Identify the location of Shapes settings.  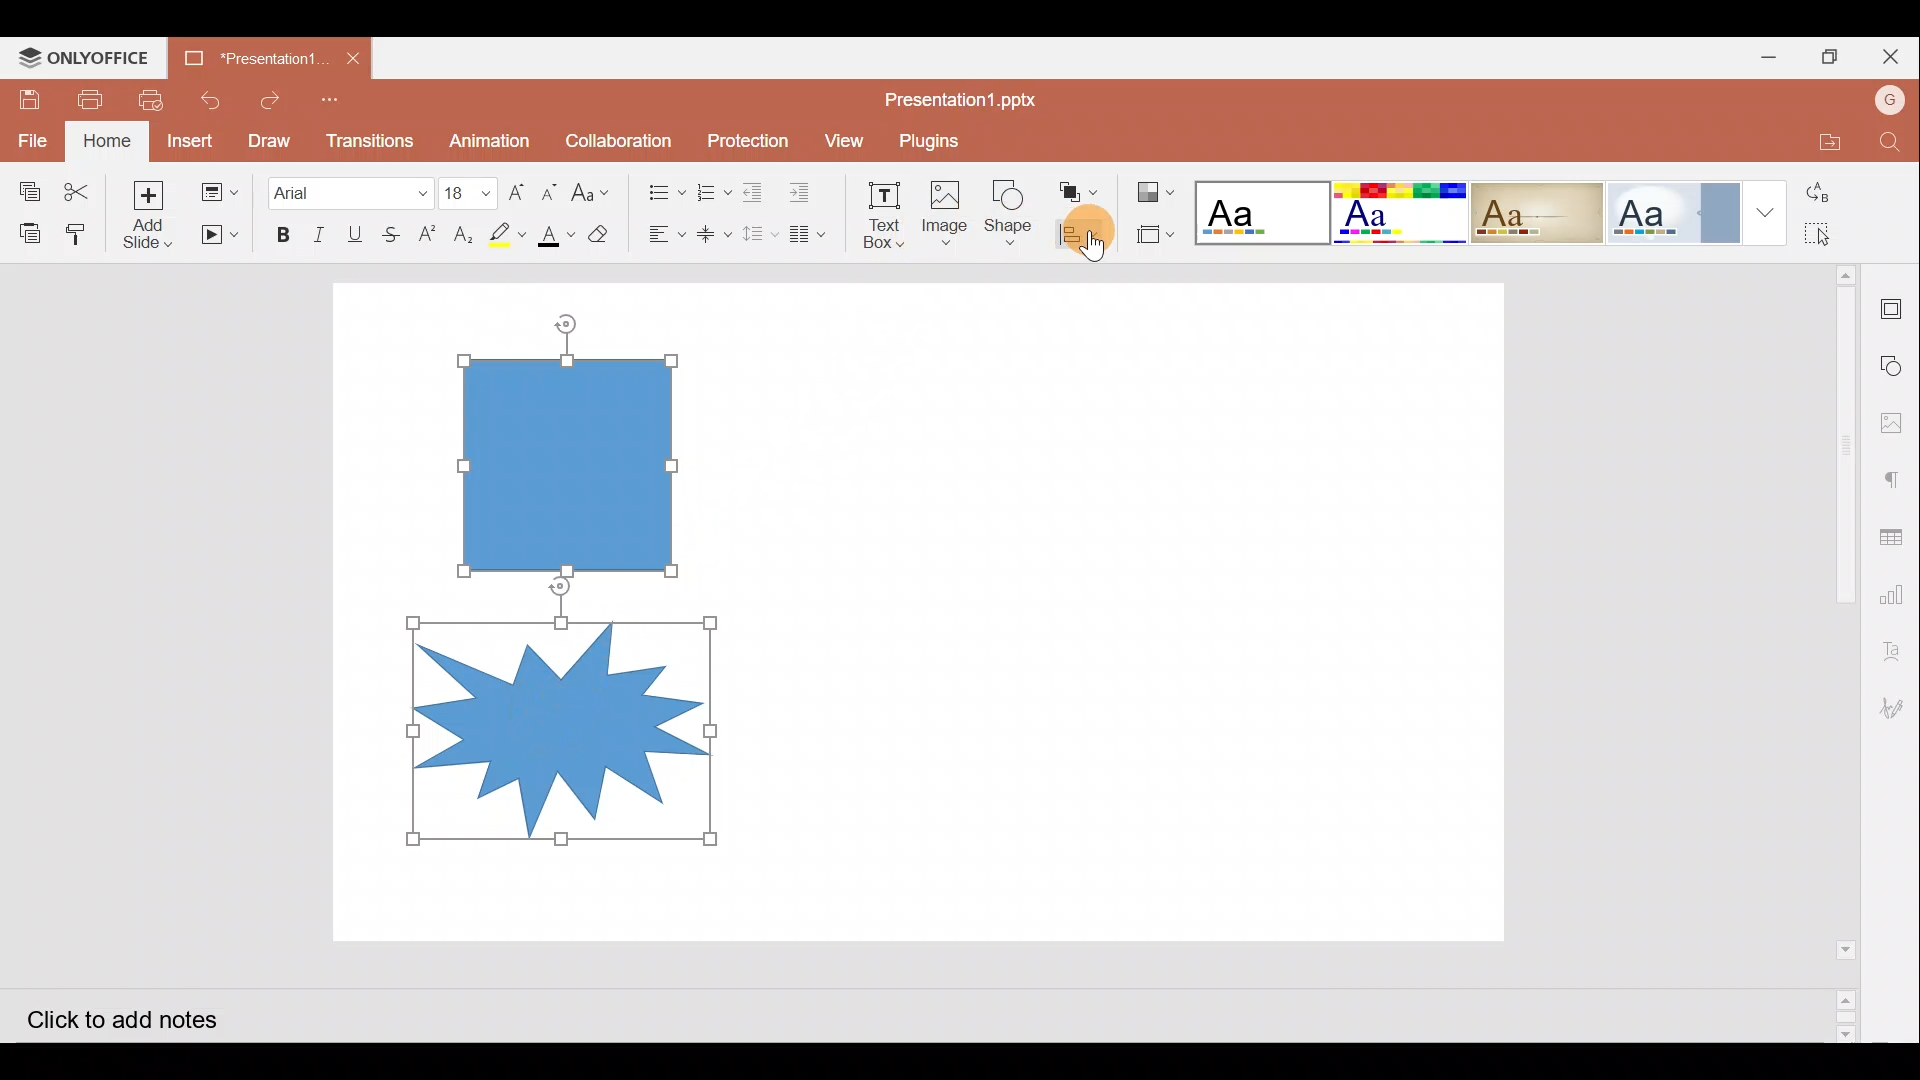
(1895, 361).